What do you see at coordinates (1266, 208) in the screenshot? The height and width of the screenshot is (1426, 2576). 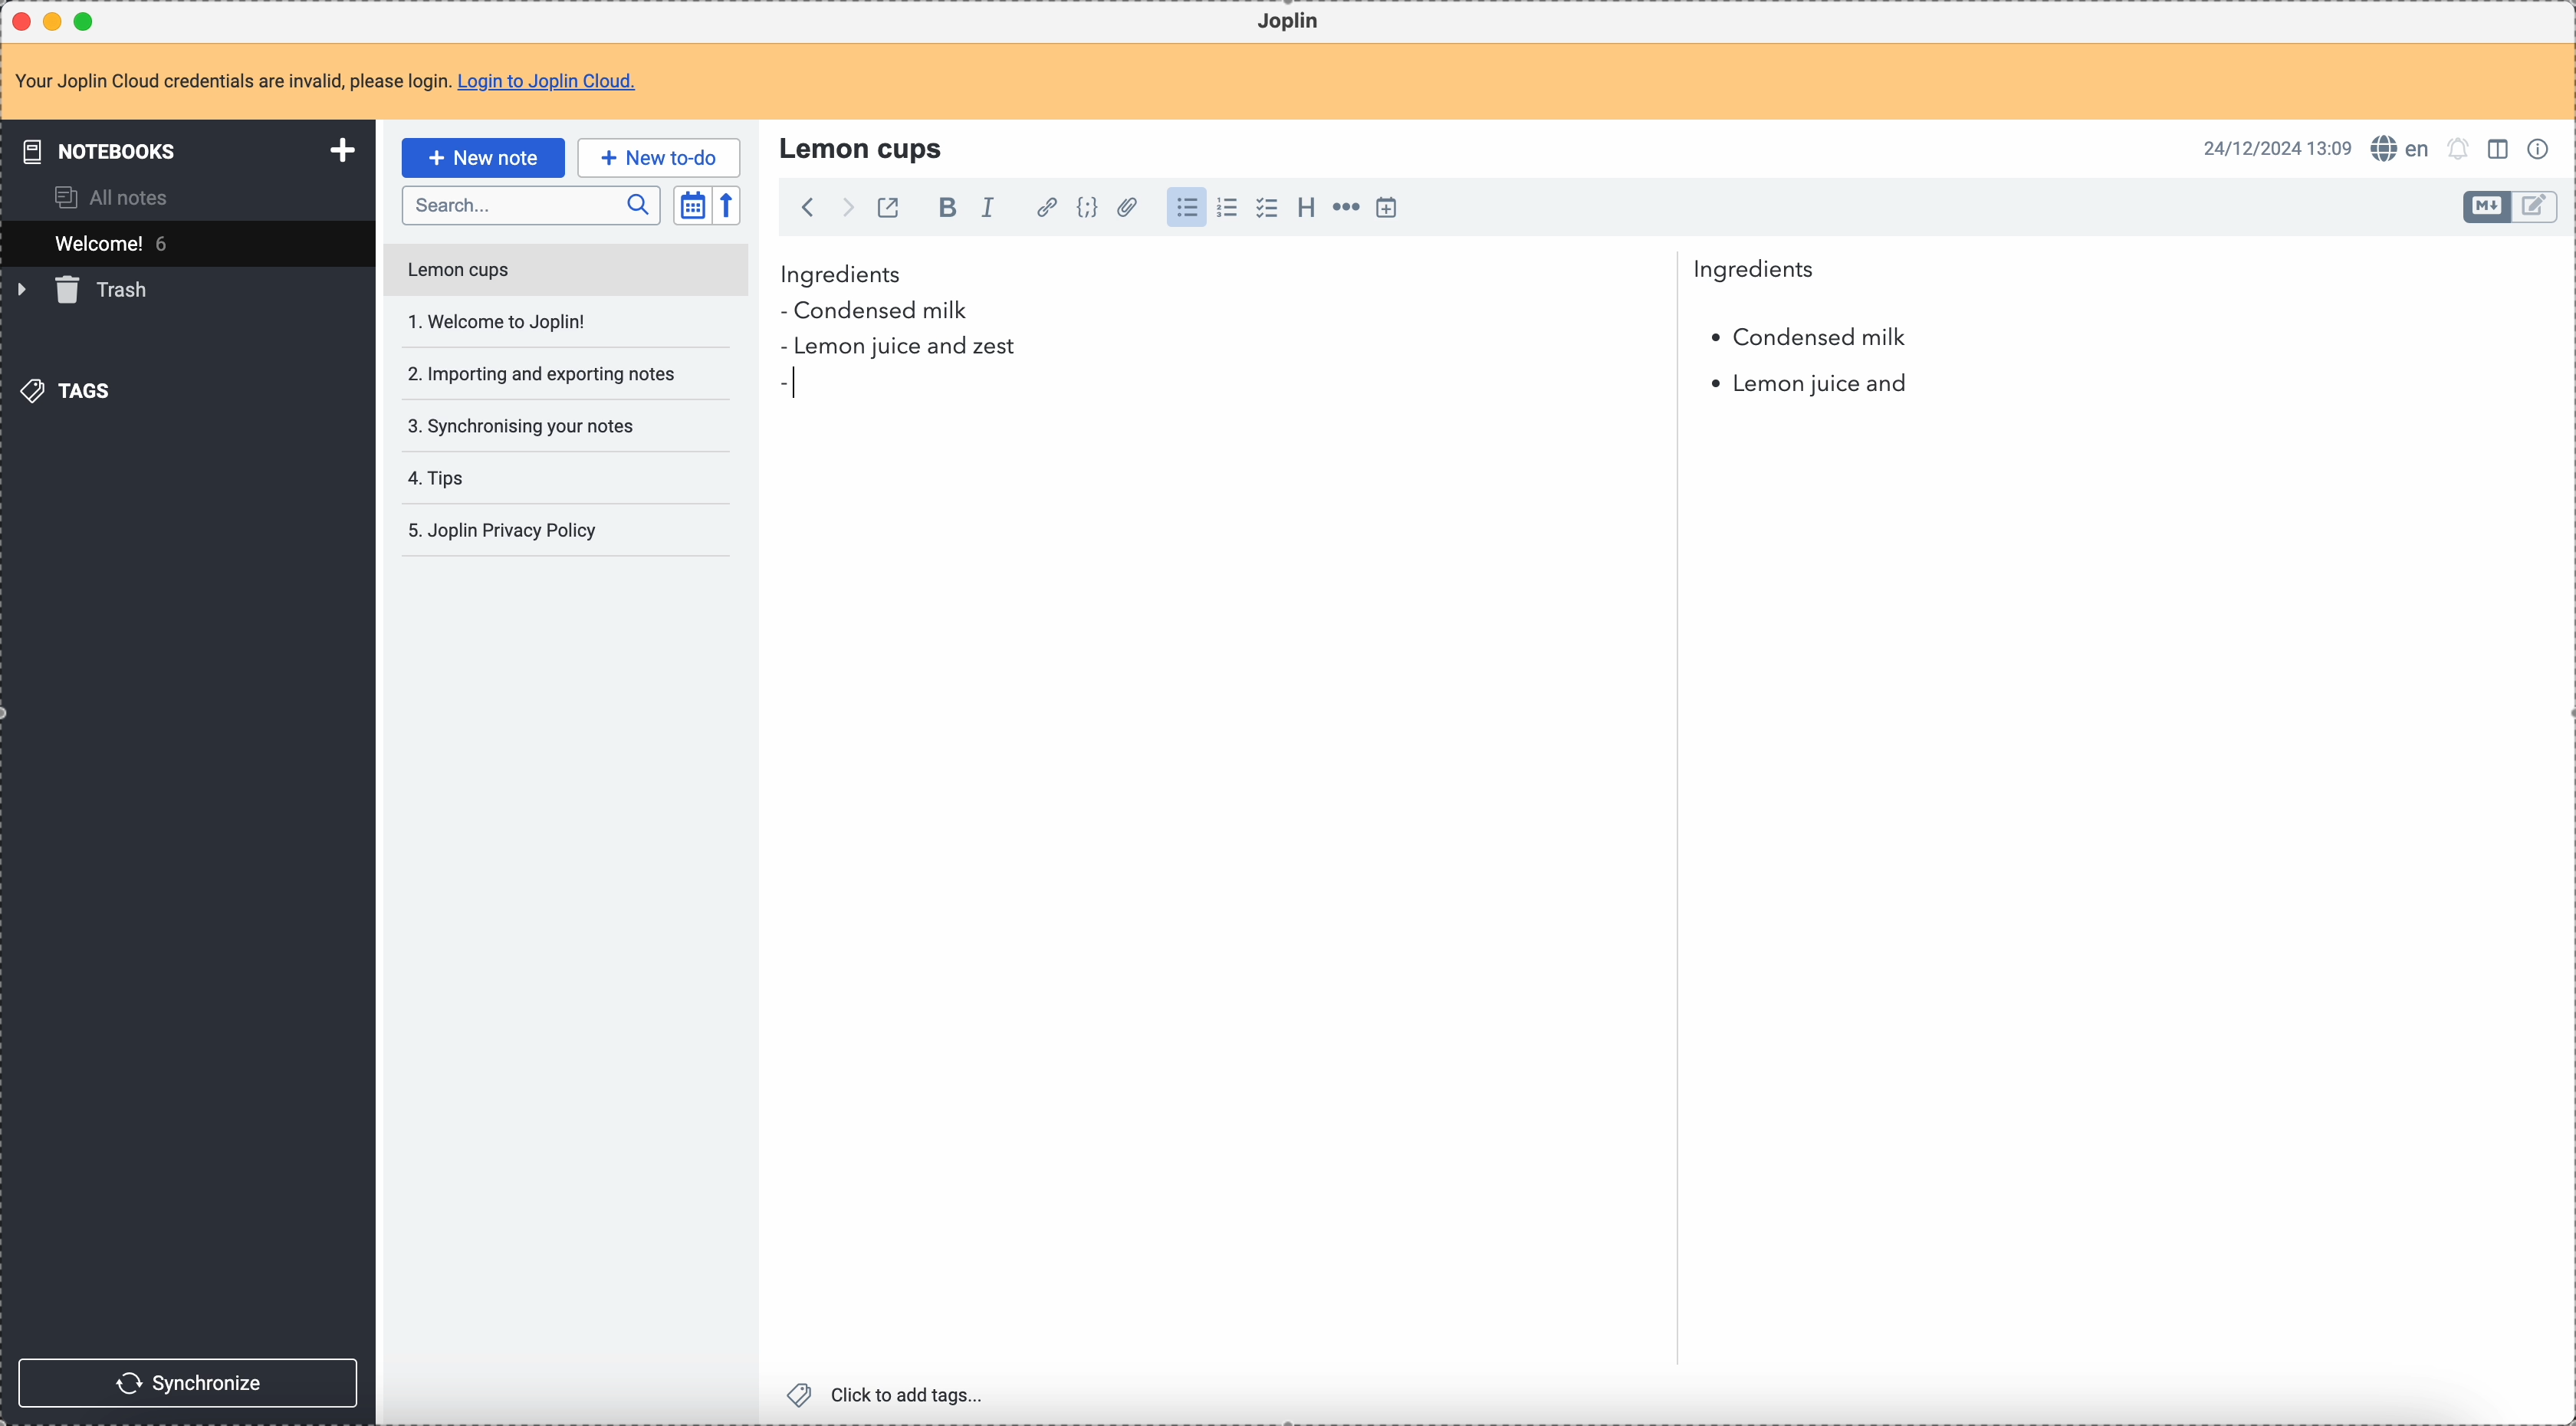 I see `check list` at bounding box center [1266, 208].